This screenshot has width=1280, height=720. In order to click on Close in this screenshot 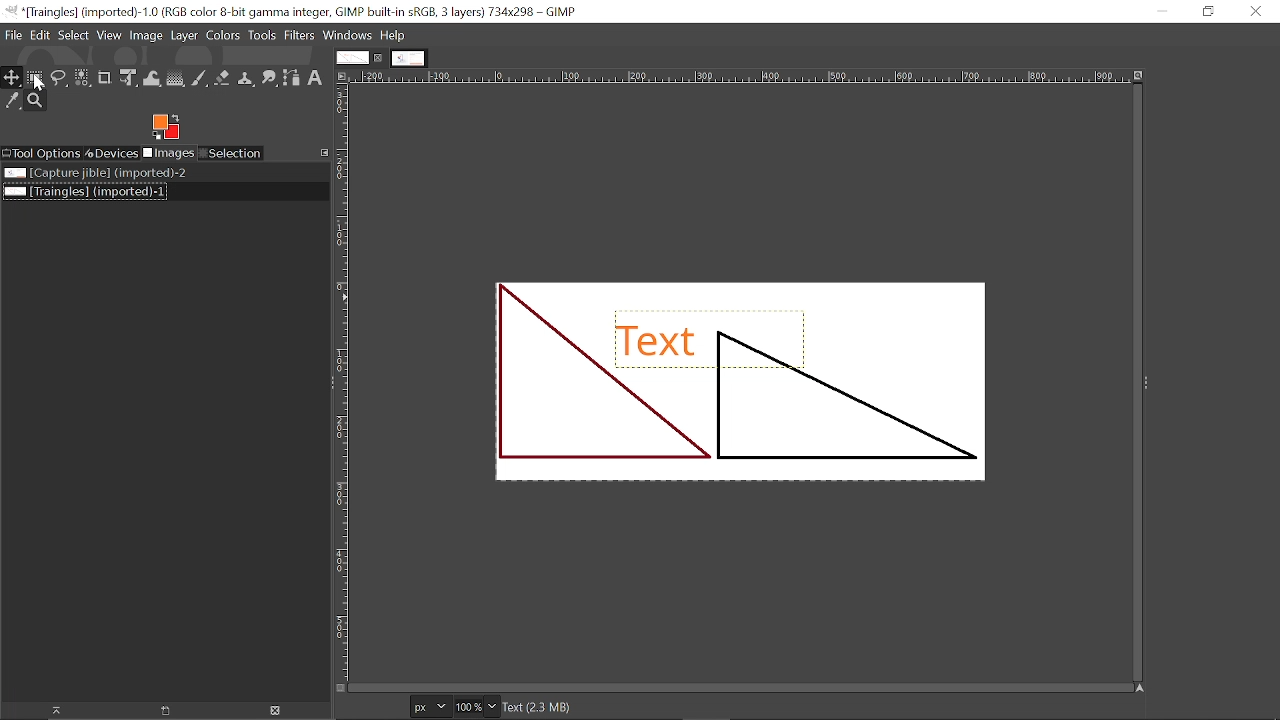, I will do `click(1254, 14)`.